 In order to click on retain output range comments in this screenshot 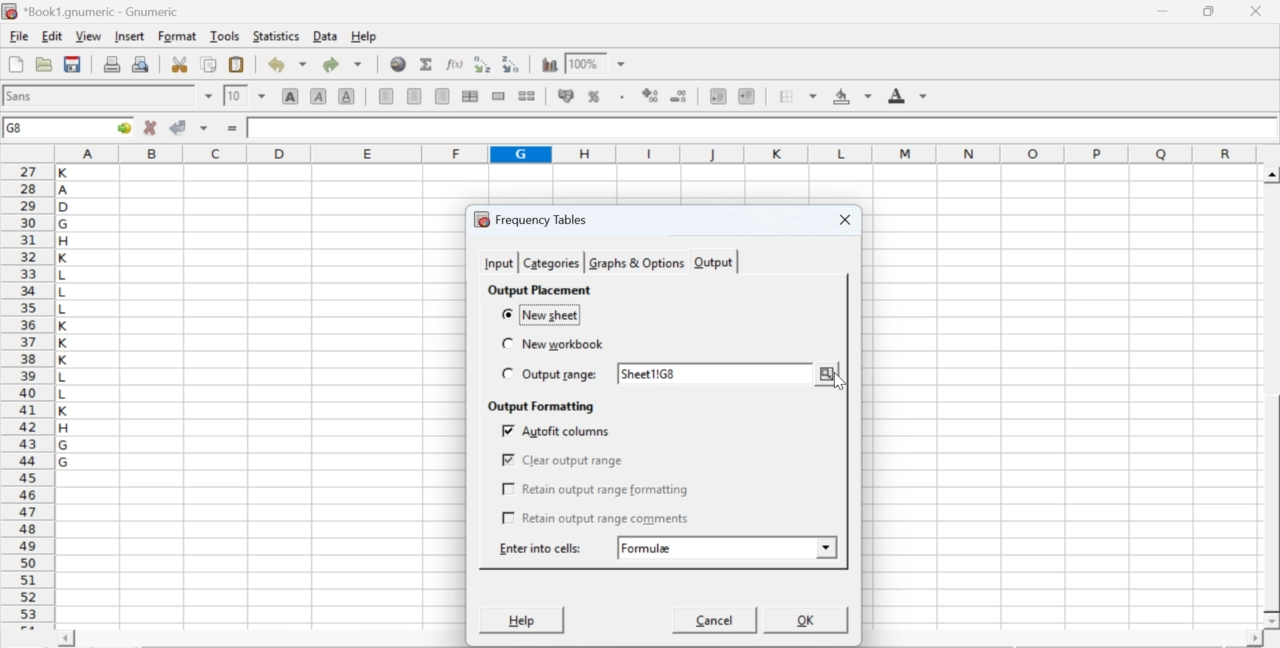, I will do `click(596, 517)`.